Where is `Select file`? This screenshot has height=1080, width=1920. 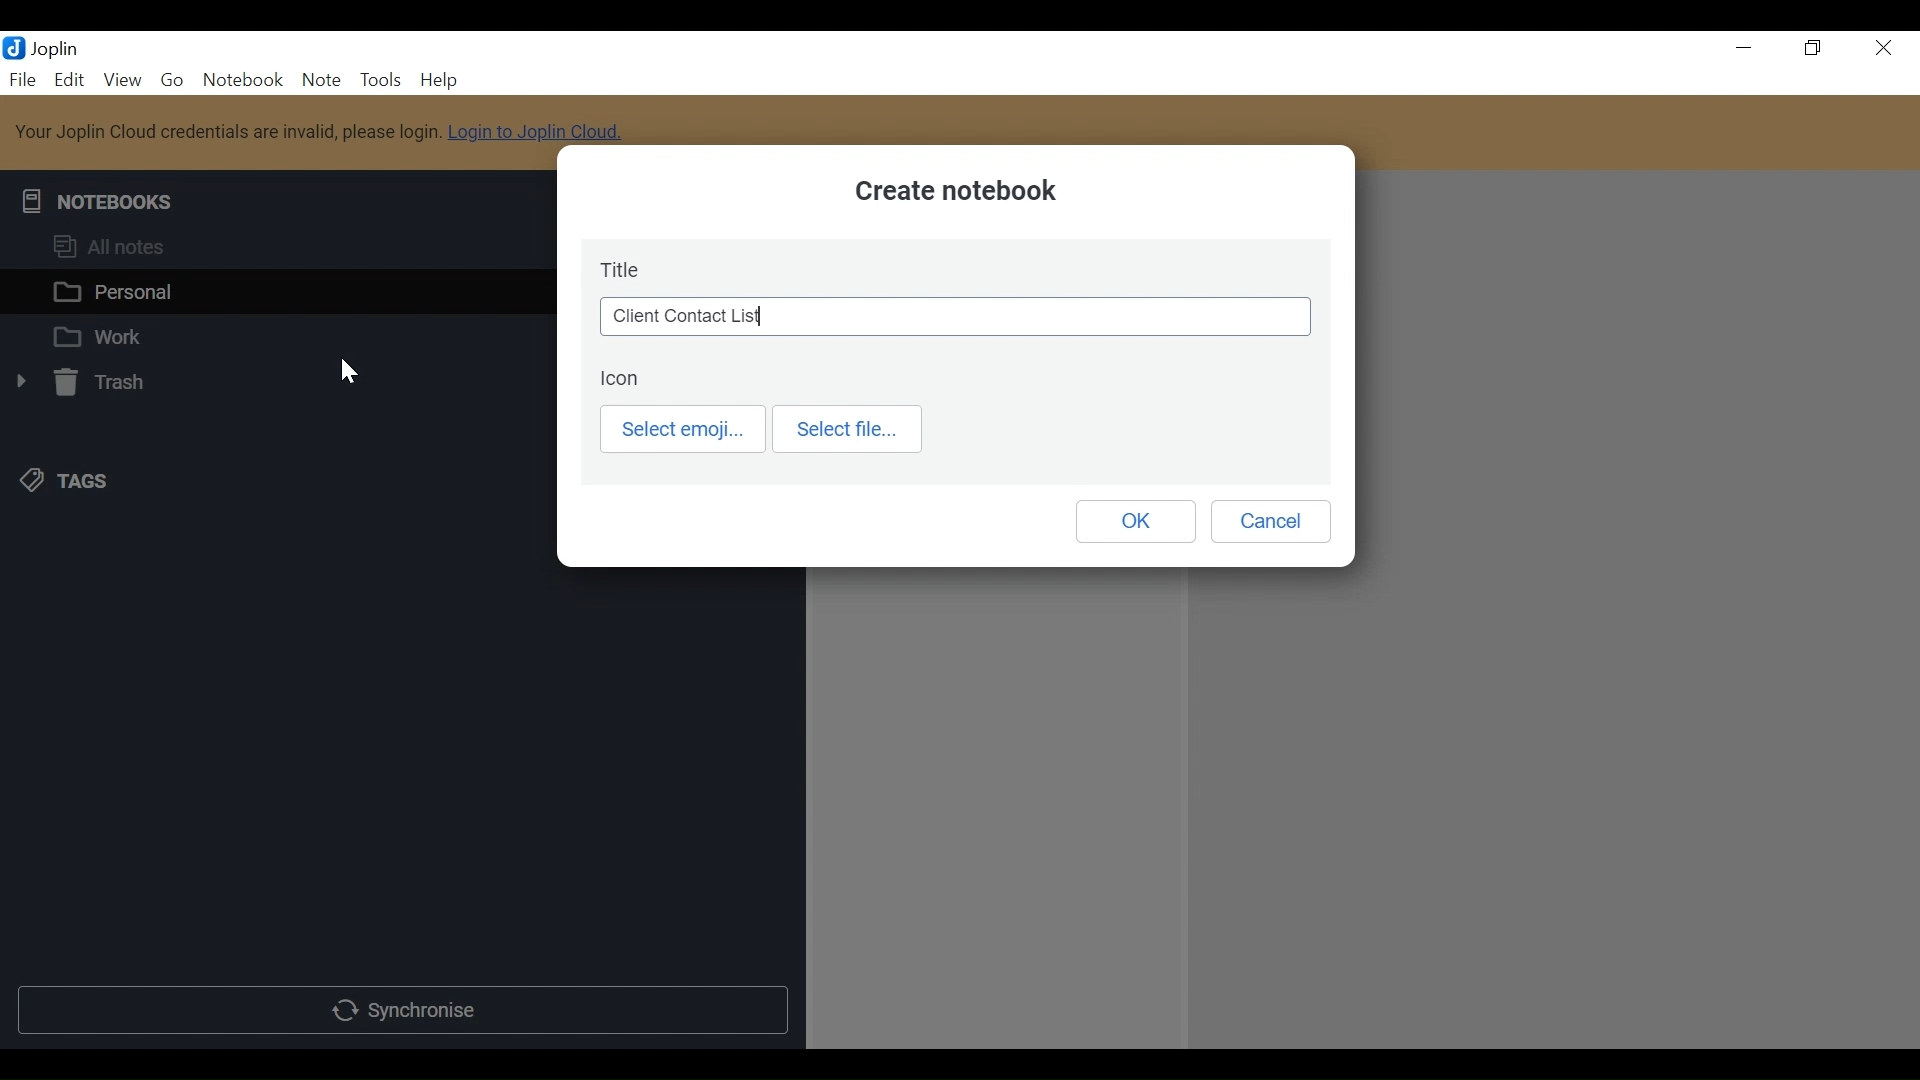 Select file is located at coordinates (849, 428).